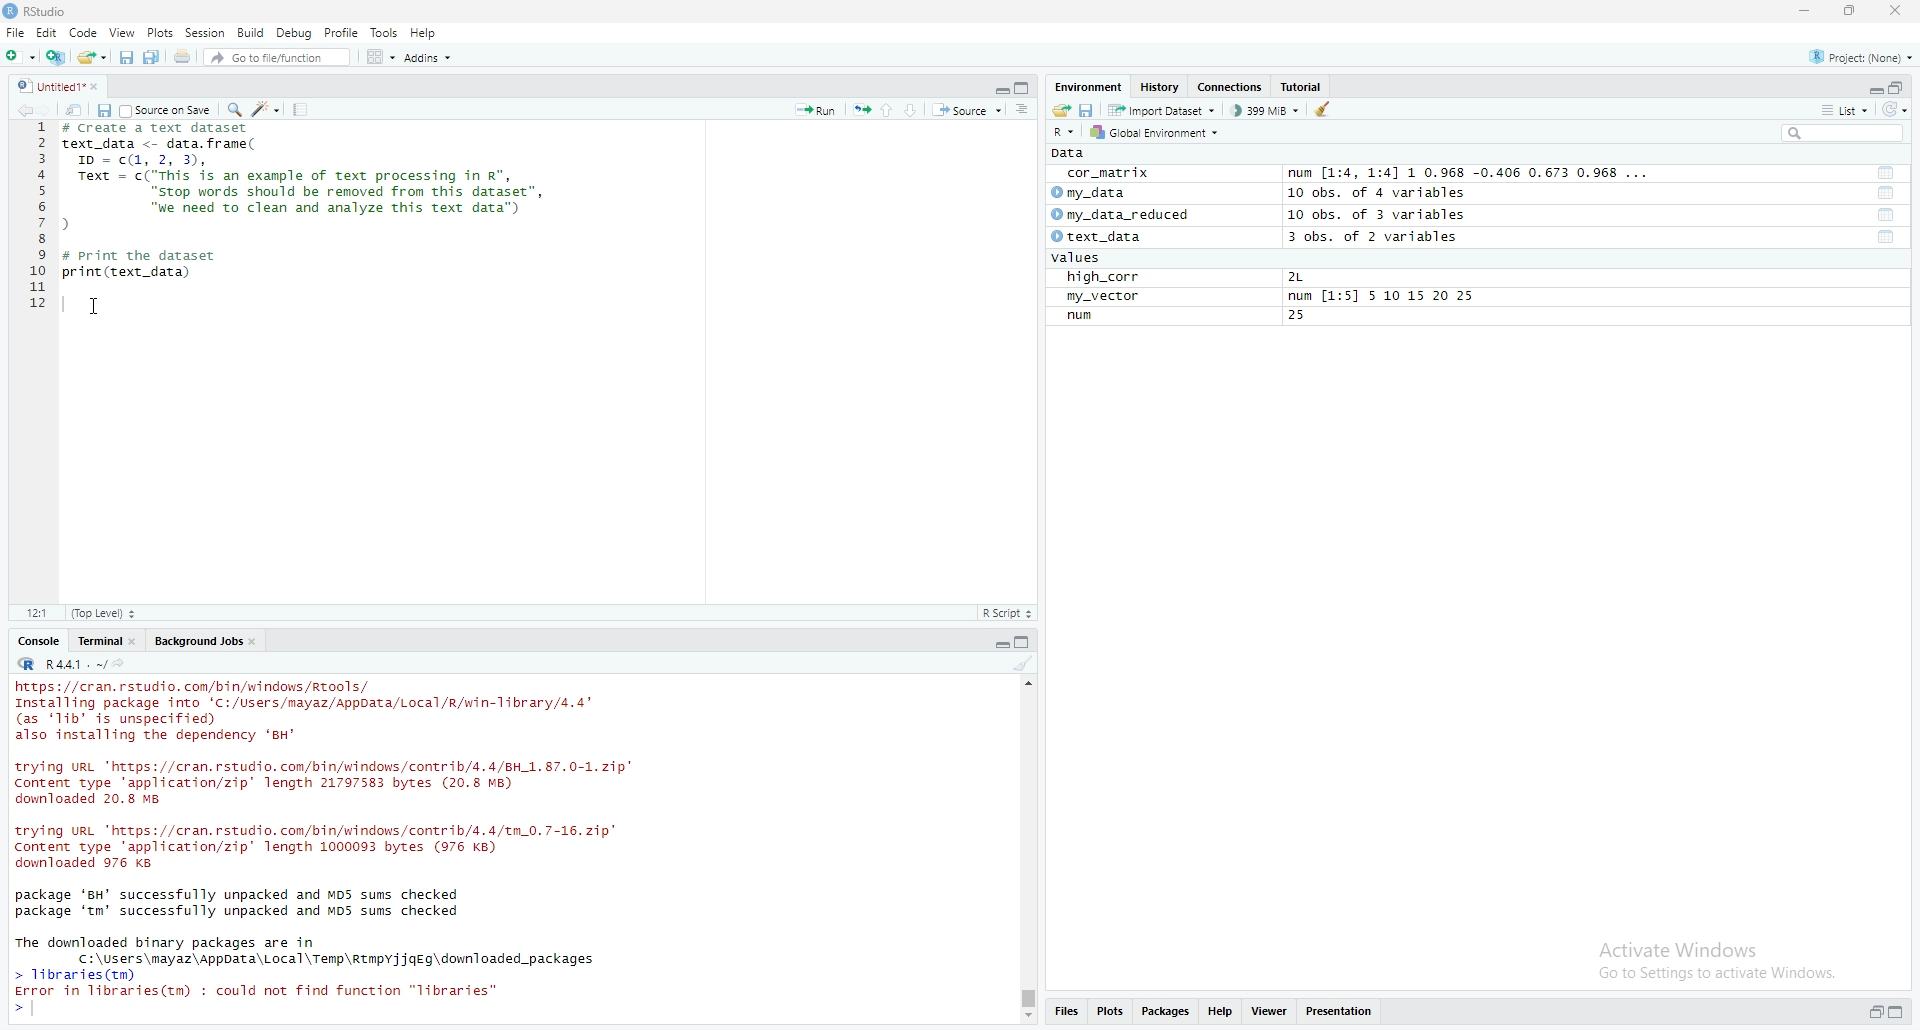 This screenshot has height=1030, width=1920. Describe the element at coordinates (233, 108) in the screenshot. I see `find/replace` at that location.